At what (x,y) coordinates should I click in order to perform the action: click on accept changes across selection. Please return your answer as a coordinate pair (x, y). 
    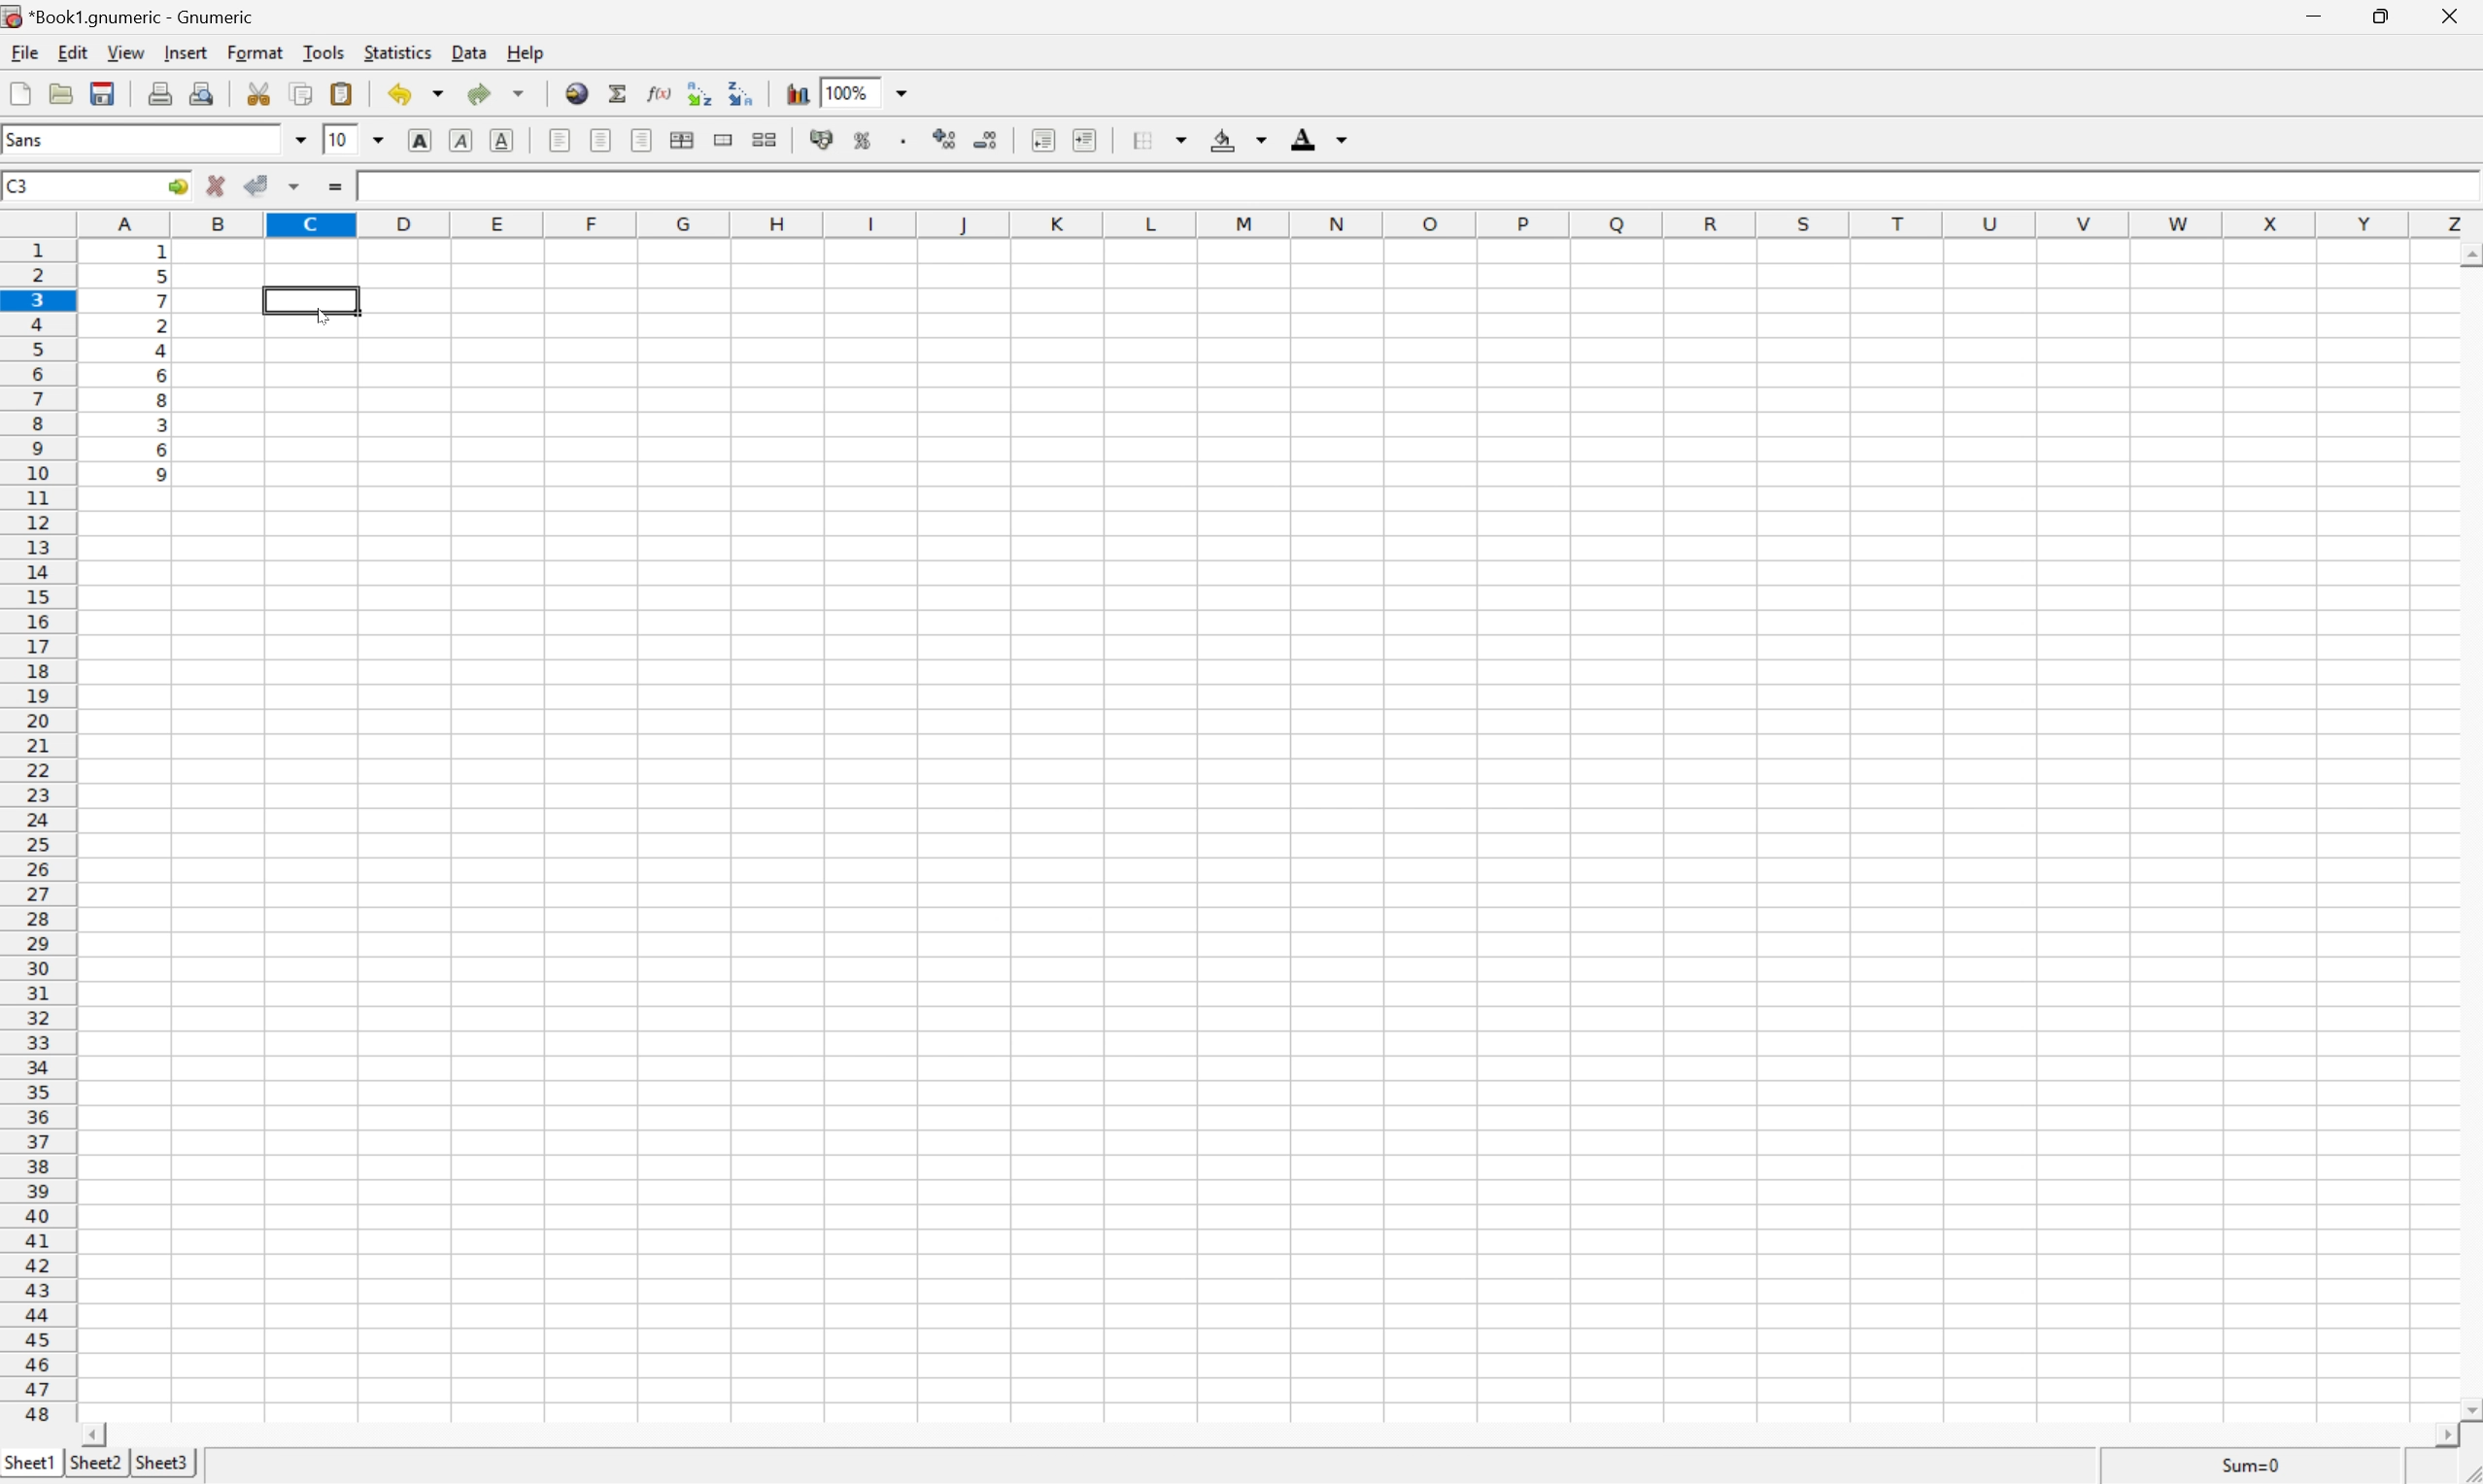
    Looking at the image, I should click on (298, 188).